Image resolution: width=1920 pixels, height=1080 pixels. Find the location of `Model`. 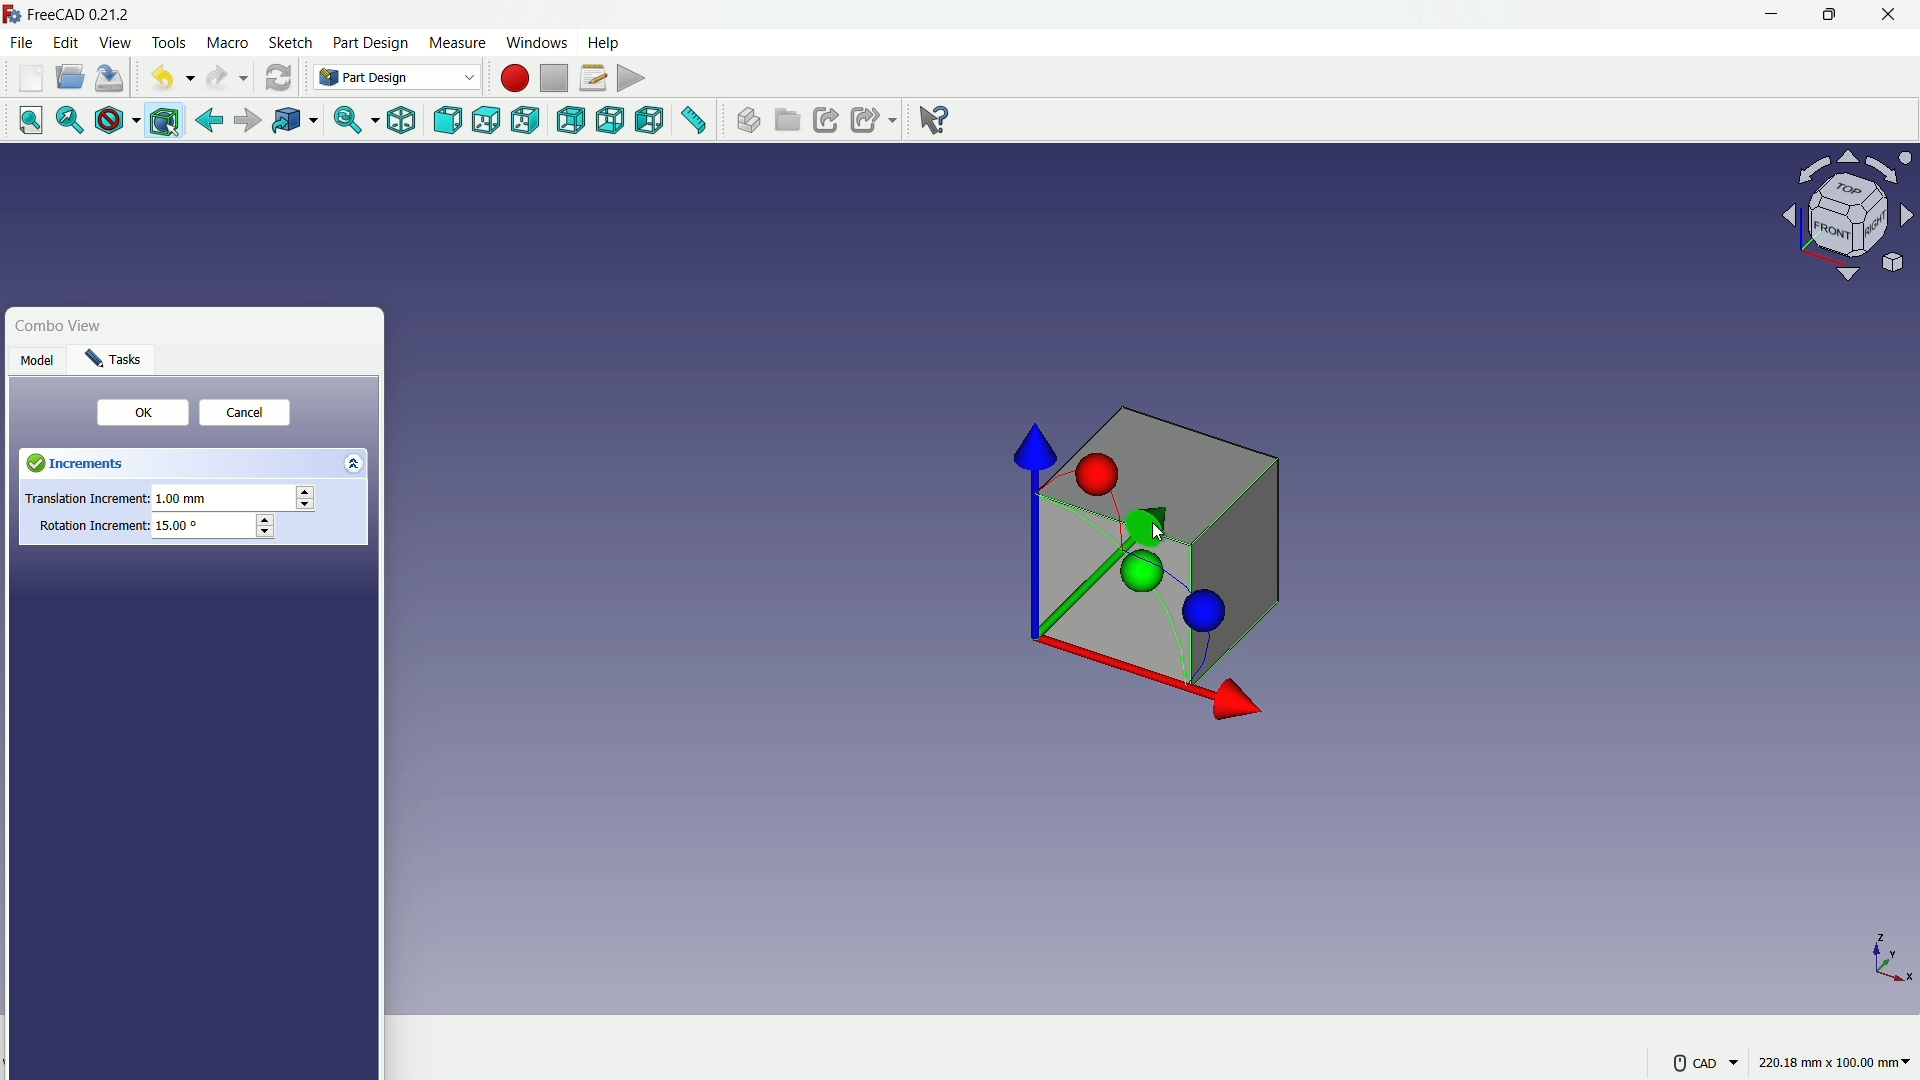

Model is located at coordinates (38, 360).